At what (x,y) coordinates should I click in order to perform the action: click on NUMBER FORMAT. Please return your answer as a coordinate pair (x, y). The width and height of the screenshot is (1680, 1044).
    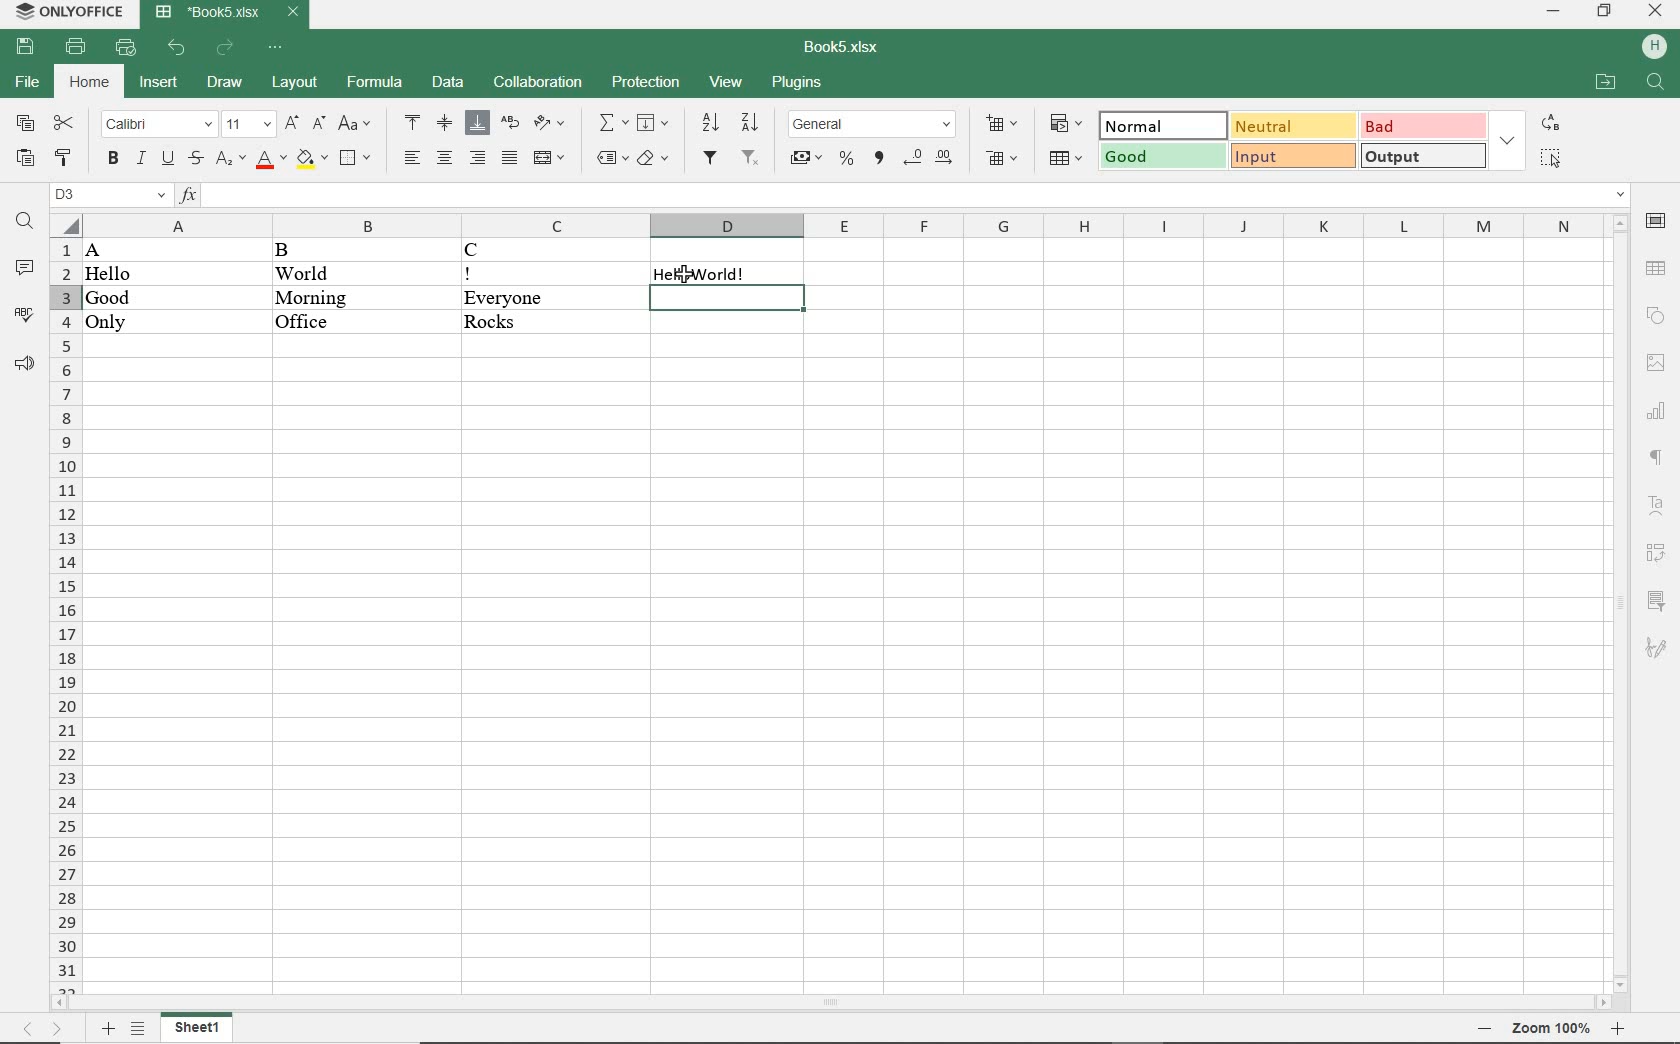
    Looking at the image, I should click on (873, 123).